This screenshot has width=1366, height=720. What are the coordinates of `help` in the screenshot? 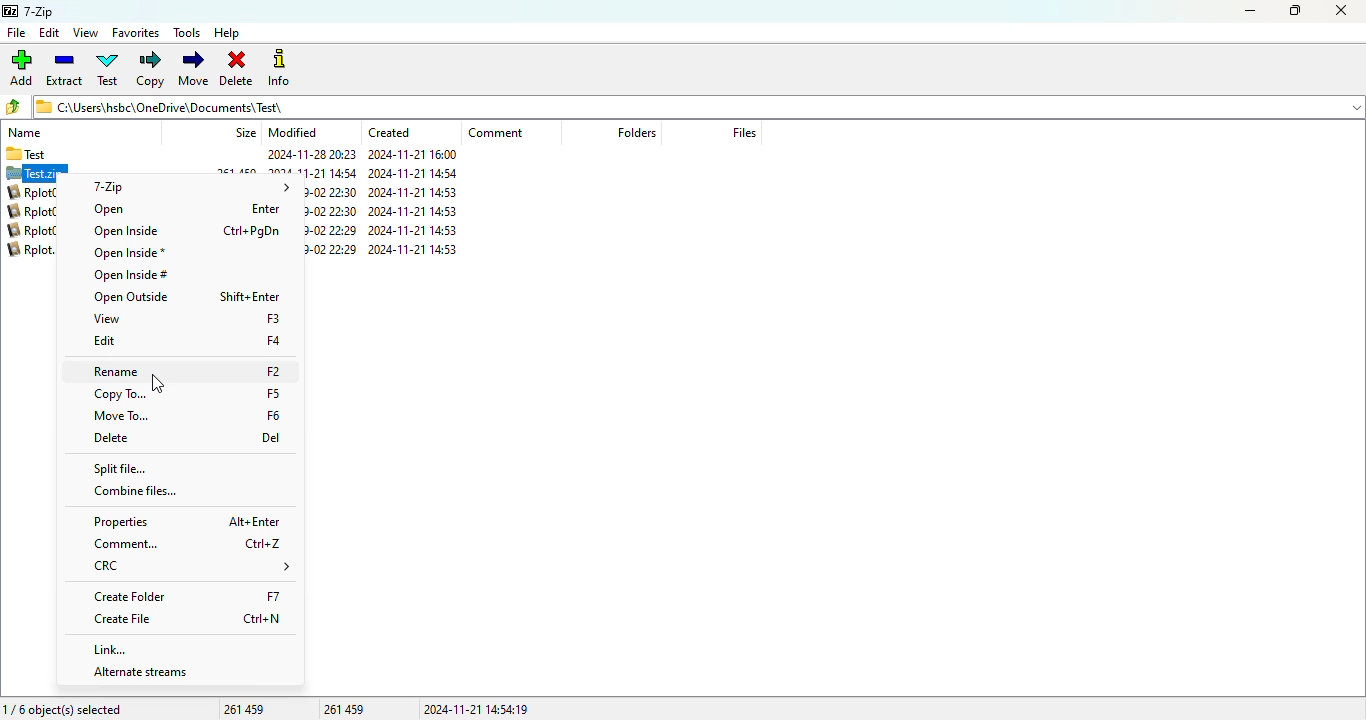 It's located at (228, 33).